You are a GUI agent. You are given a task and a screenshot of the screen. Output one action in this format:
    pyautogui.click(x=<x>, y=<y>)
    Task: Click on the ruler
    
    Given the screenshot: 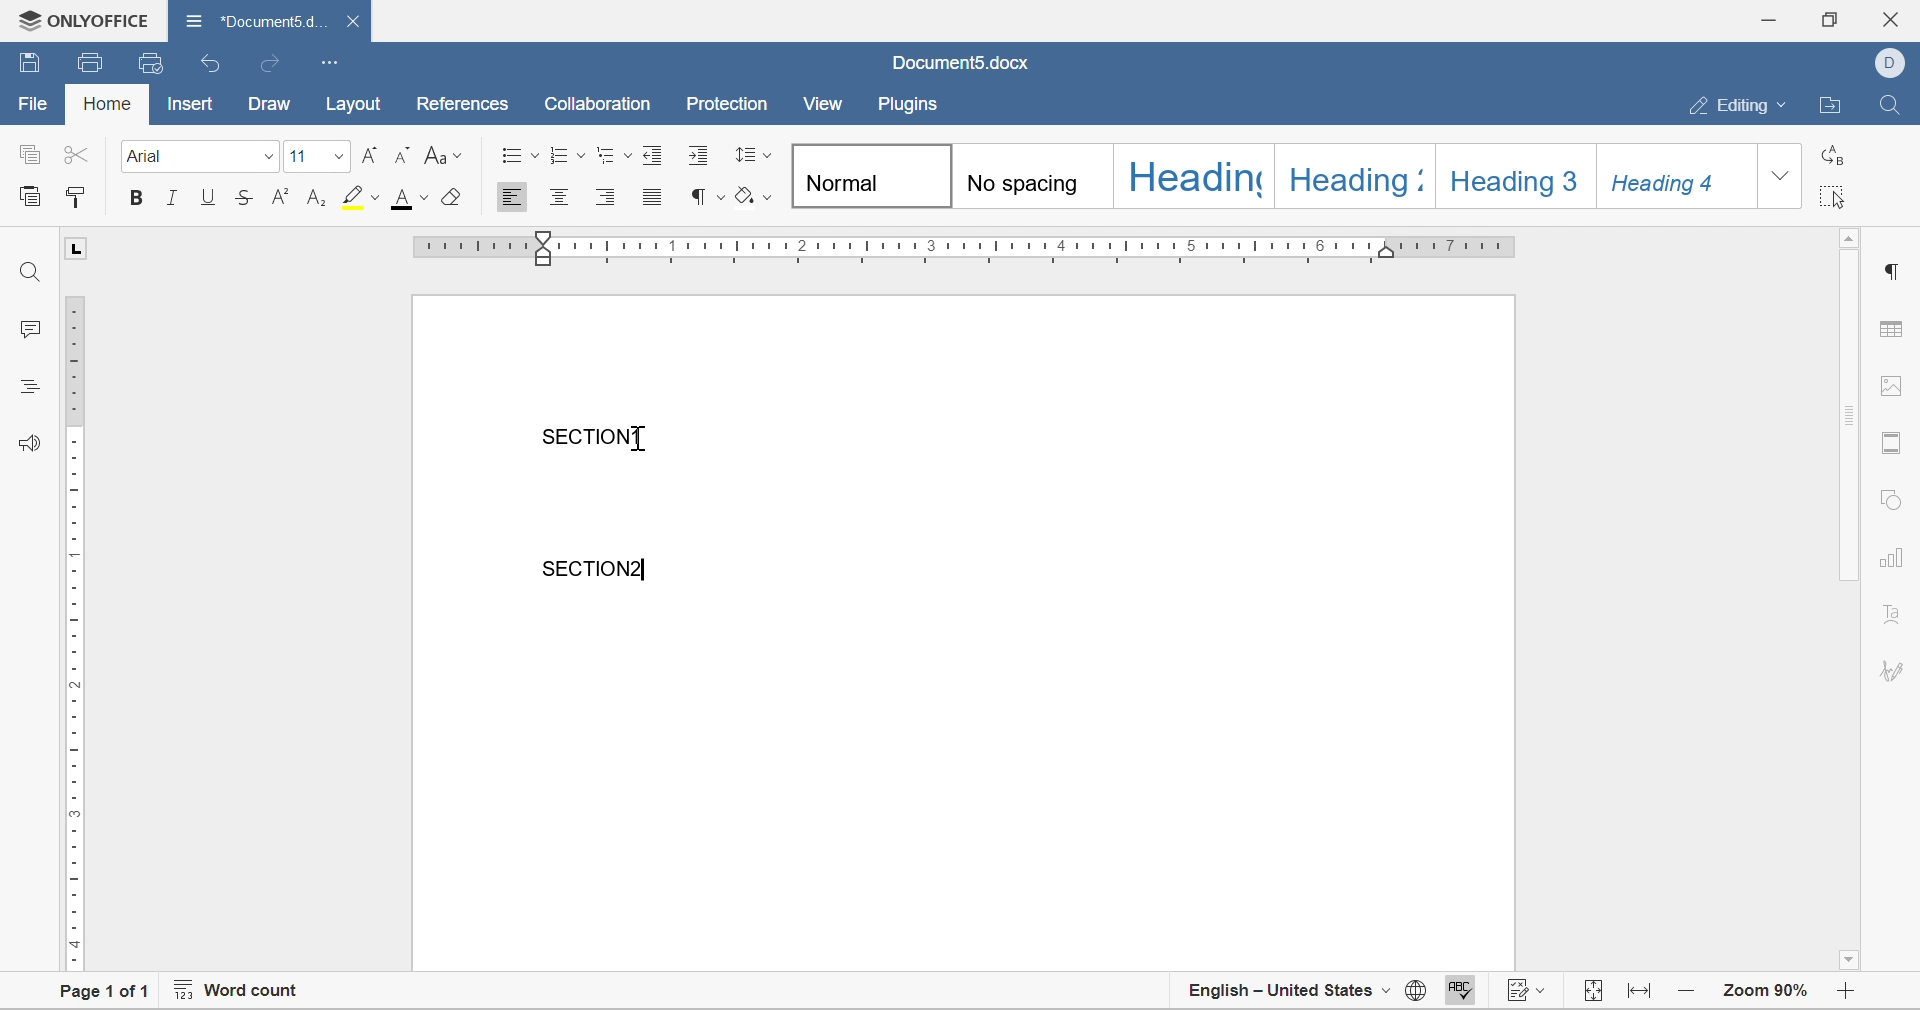 What is the action you would take?
    pyautogui.click(x=966, y=246)
    